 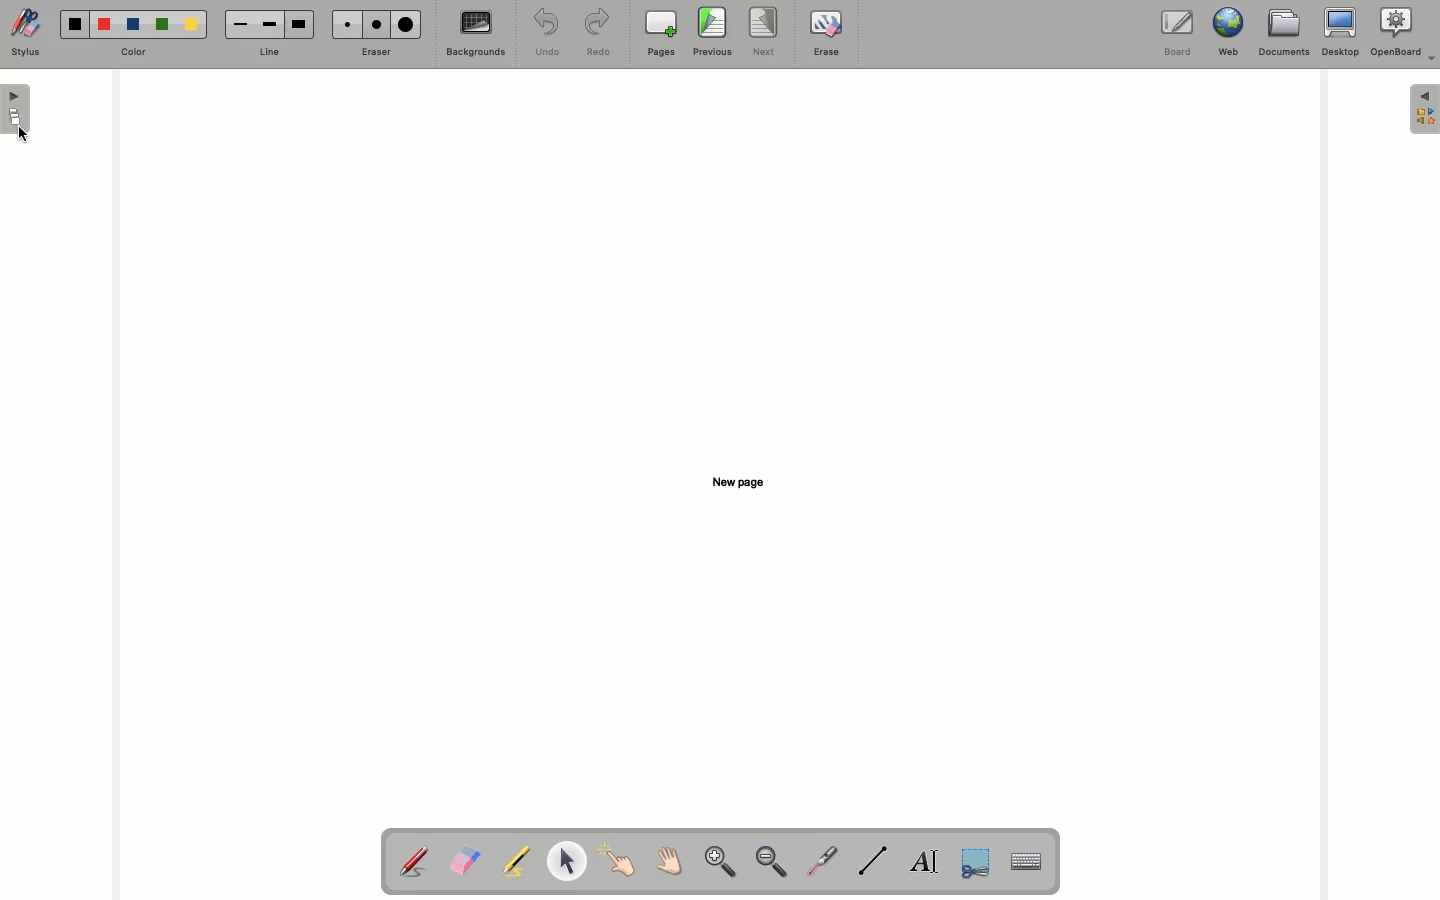 I want to click on Zoom in, so click(x=720, y=863).